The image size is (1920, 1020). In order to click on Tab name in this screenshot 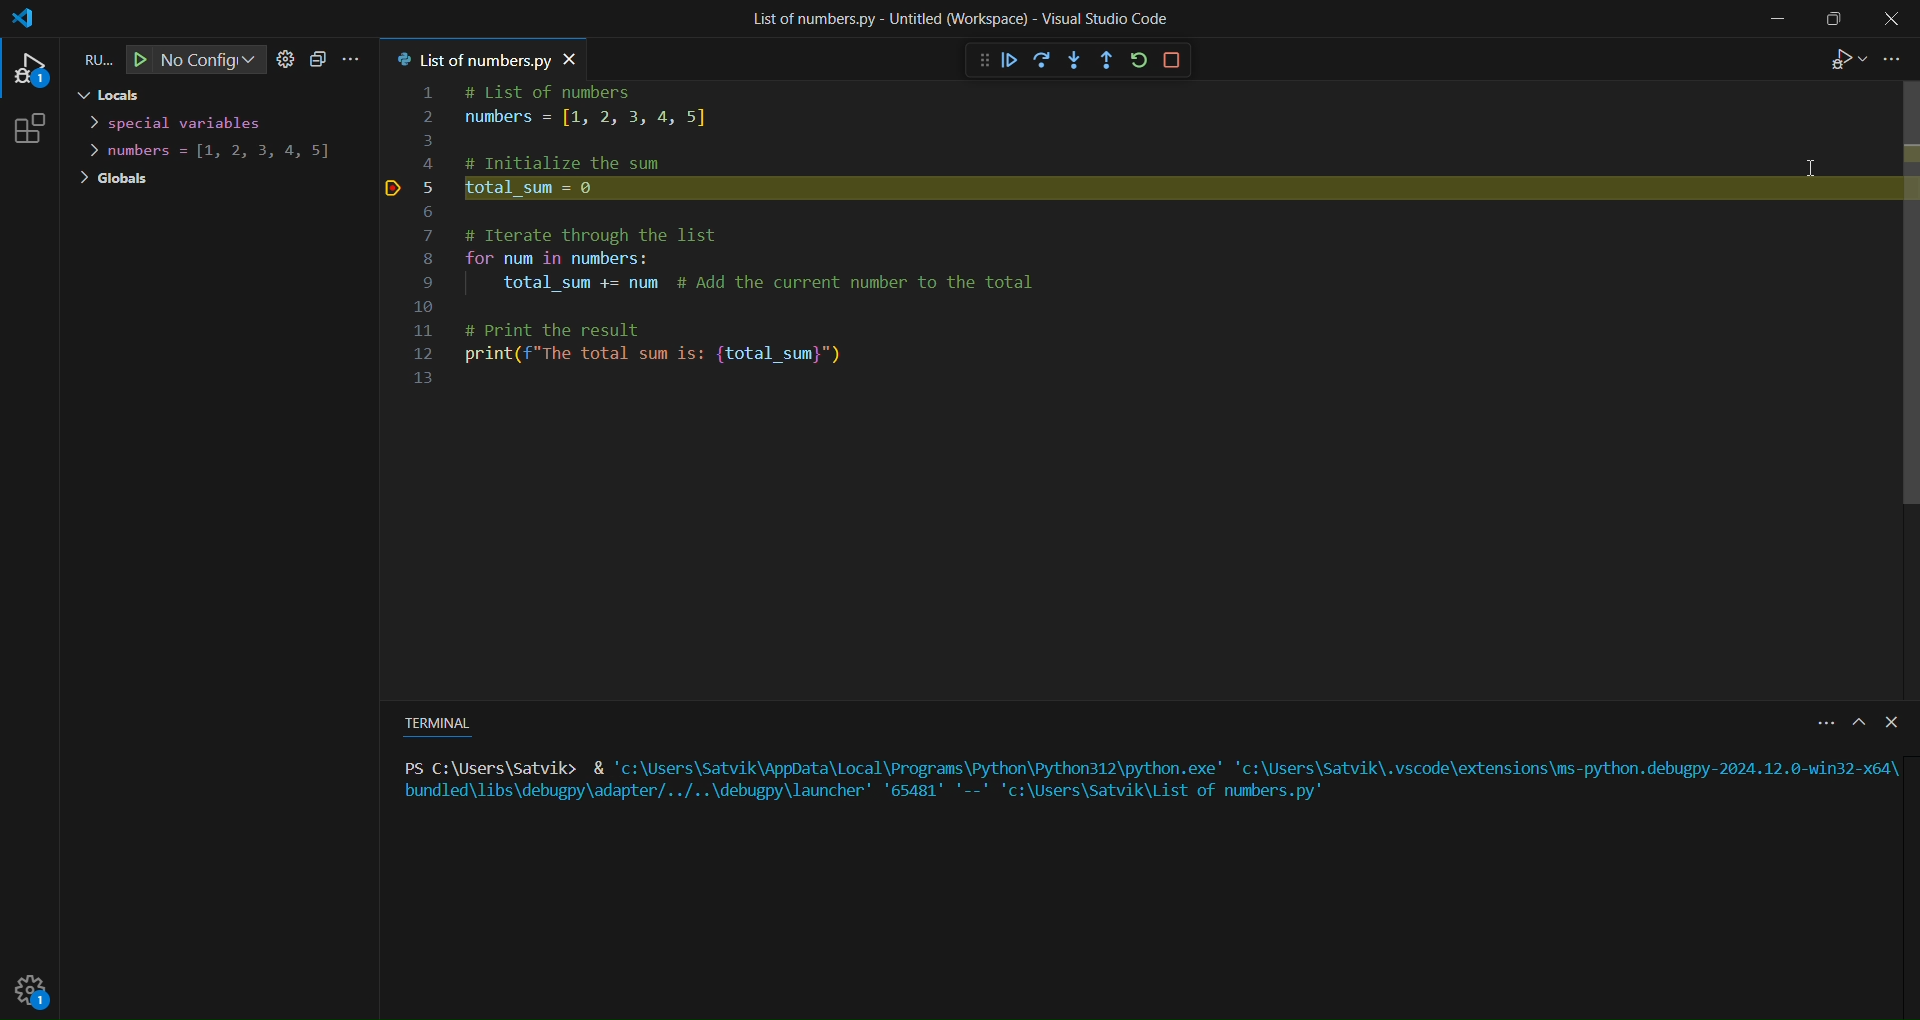, I will do `click(470, 58)`.